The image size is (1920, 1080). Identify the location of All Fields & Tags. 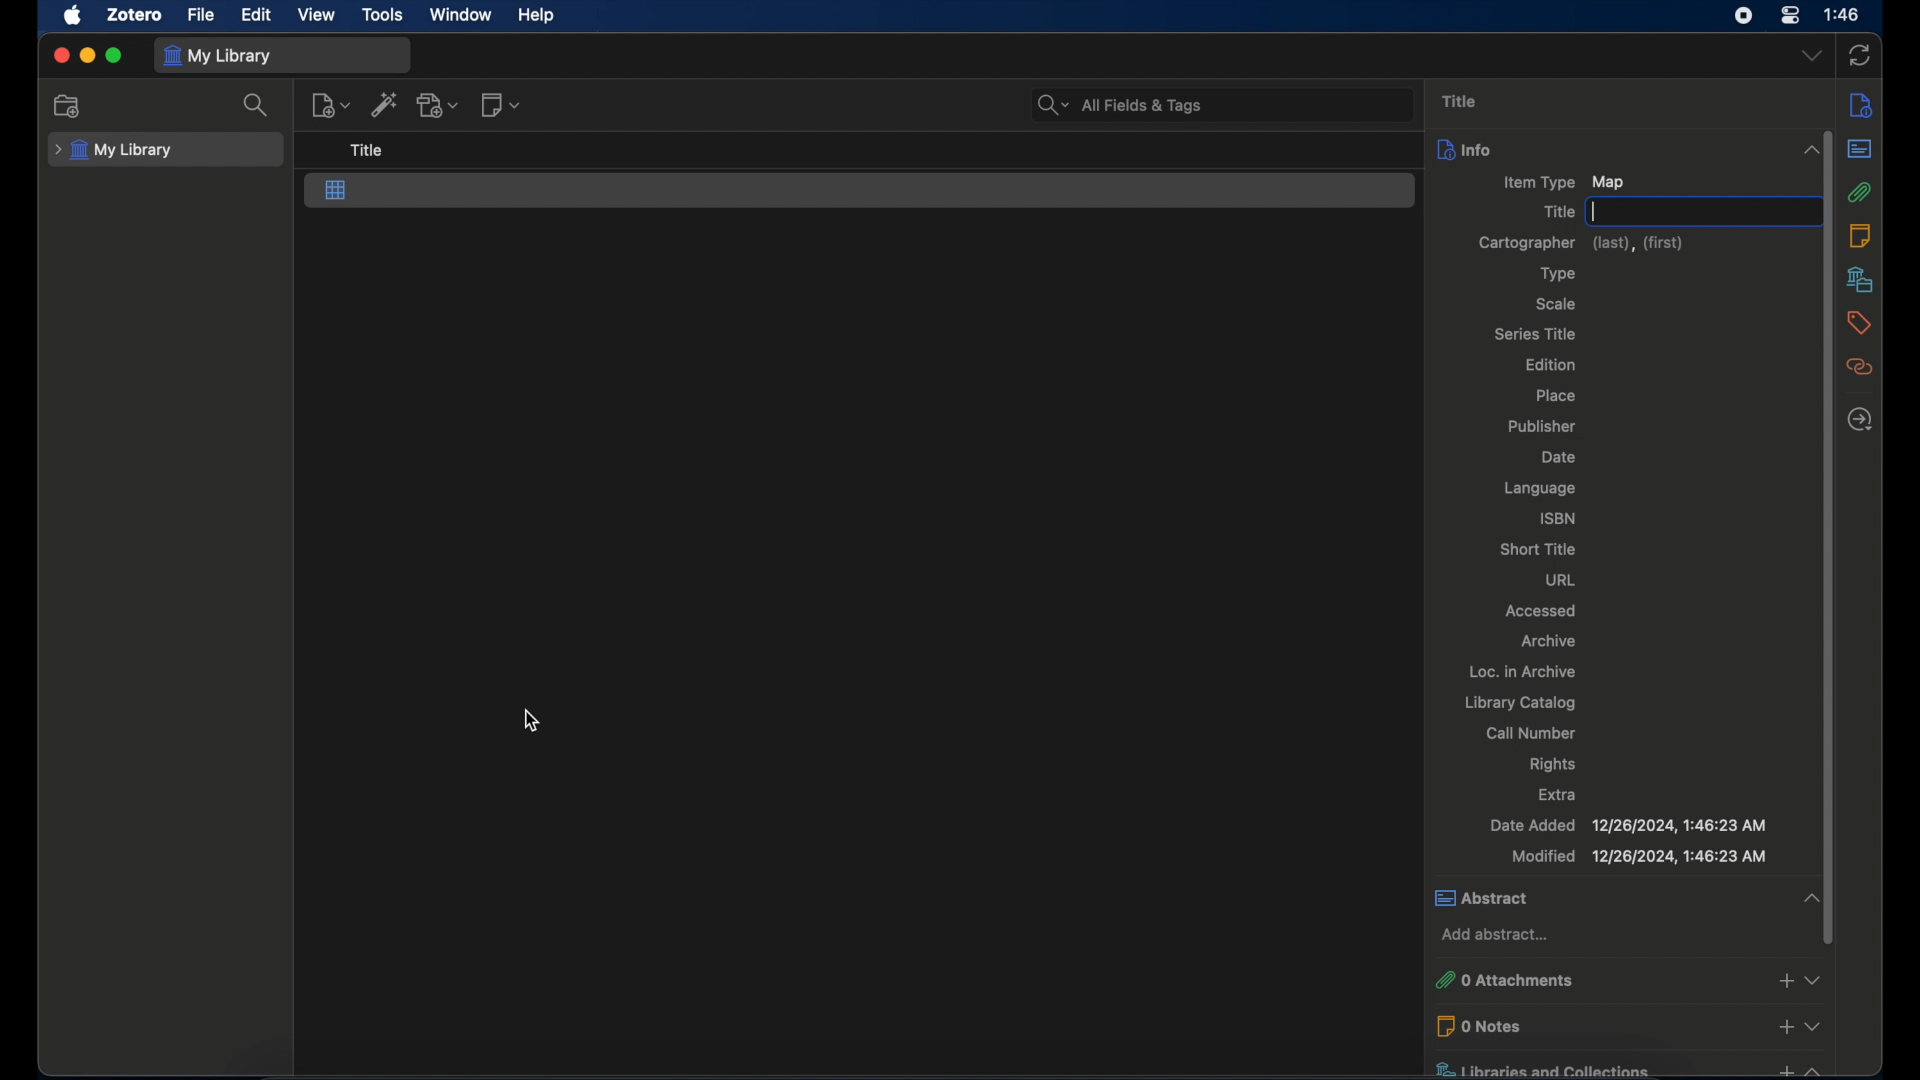
(1219, 104).